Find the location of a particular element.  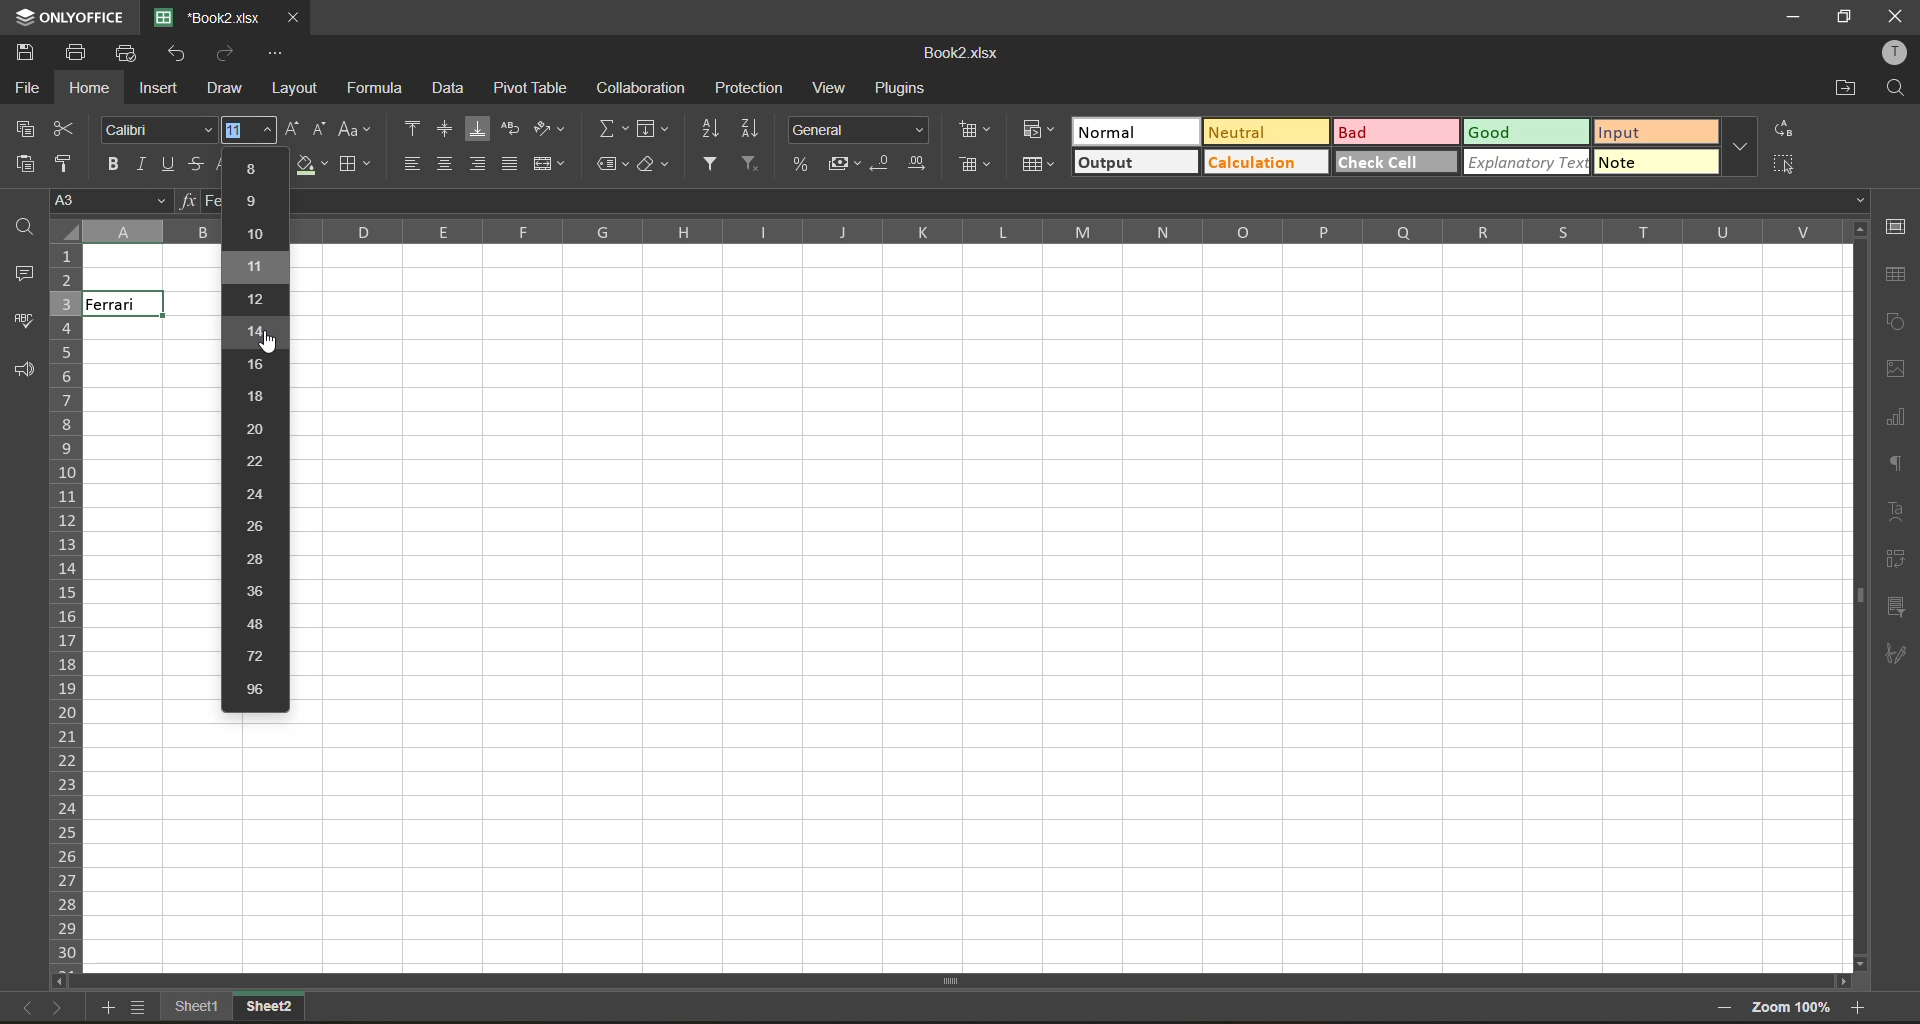

cell settings is located at coordinates (1894, 227).